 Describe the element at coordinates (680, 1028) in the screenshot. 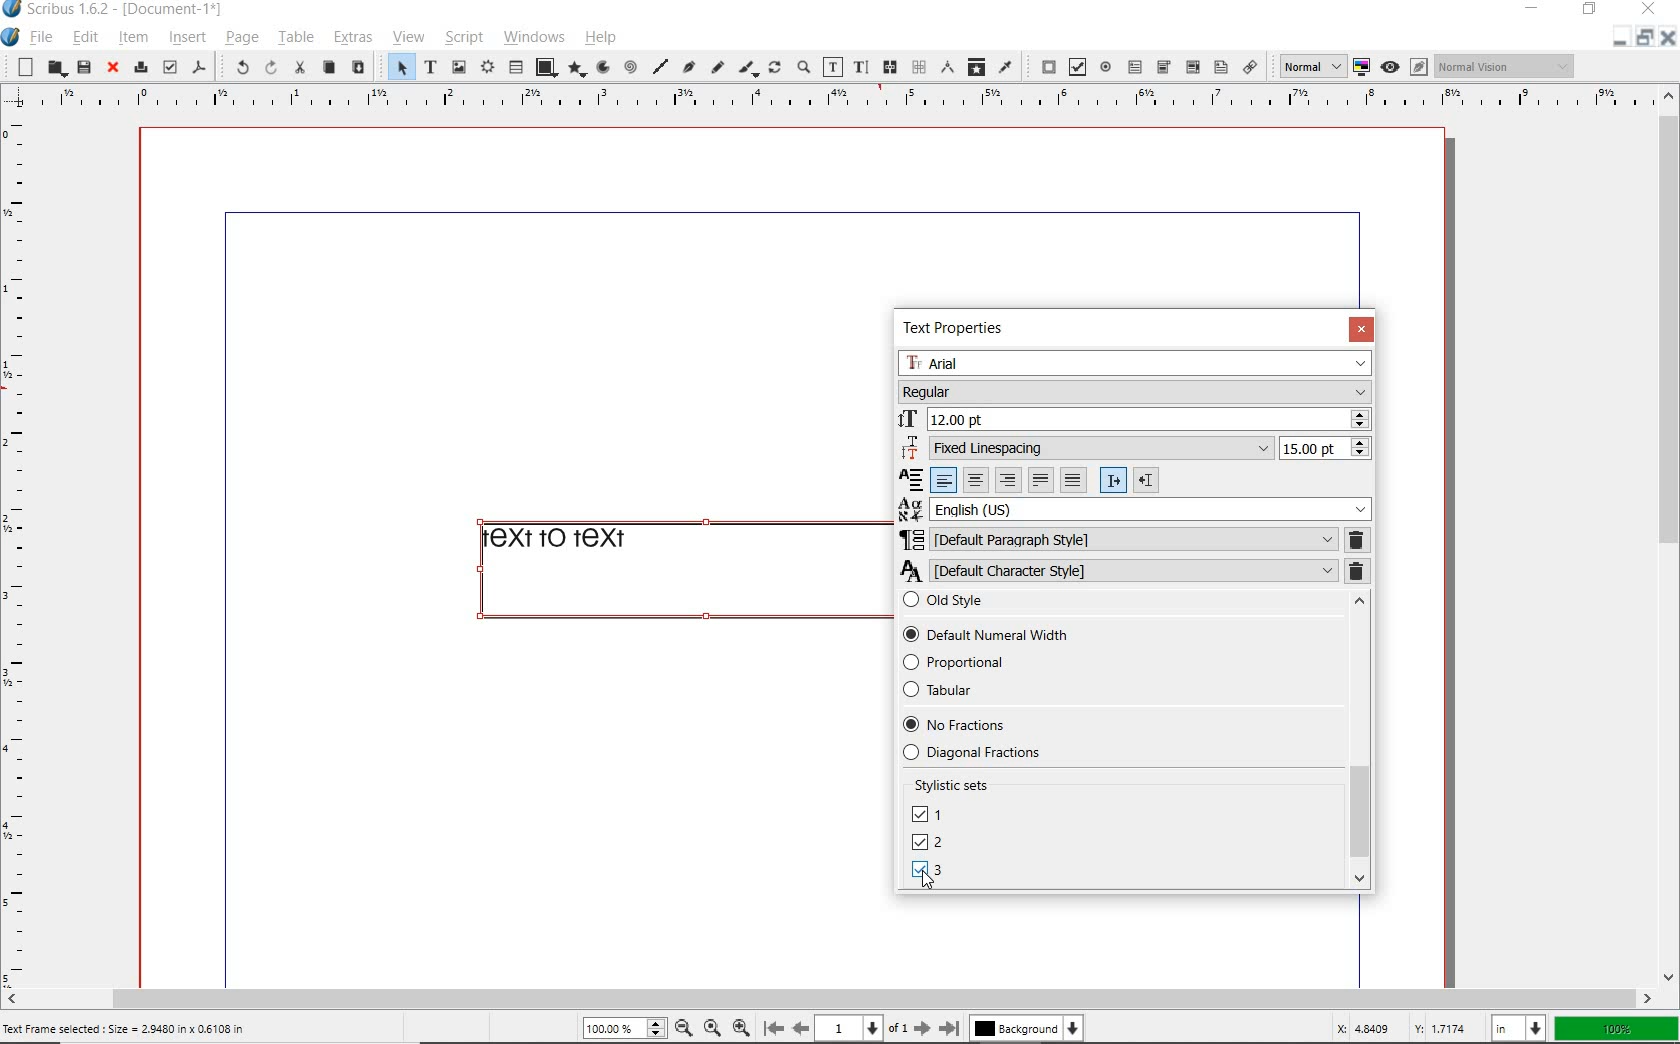

I see `Zoom out` at that location.